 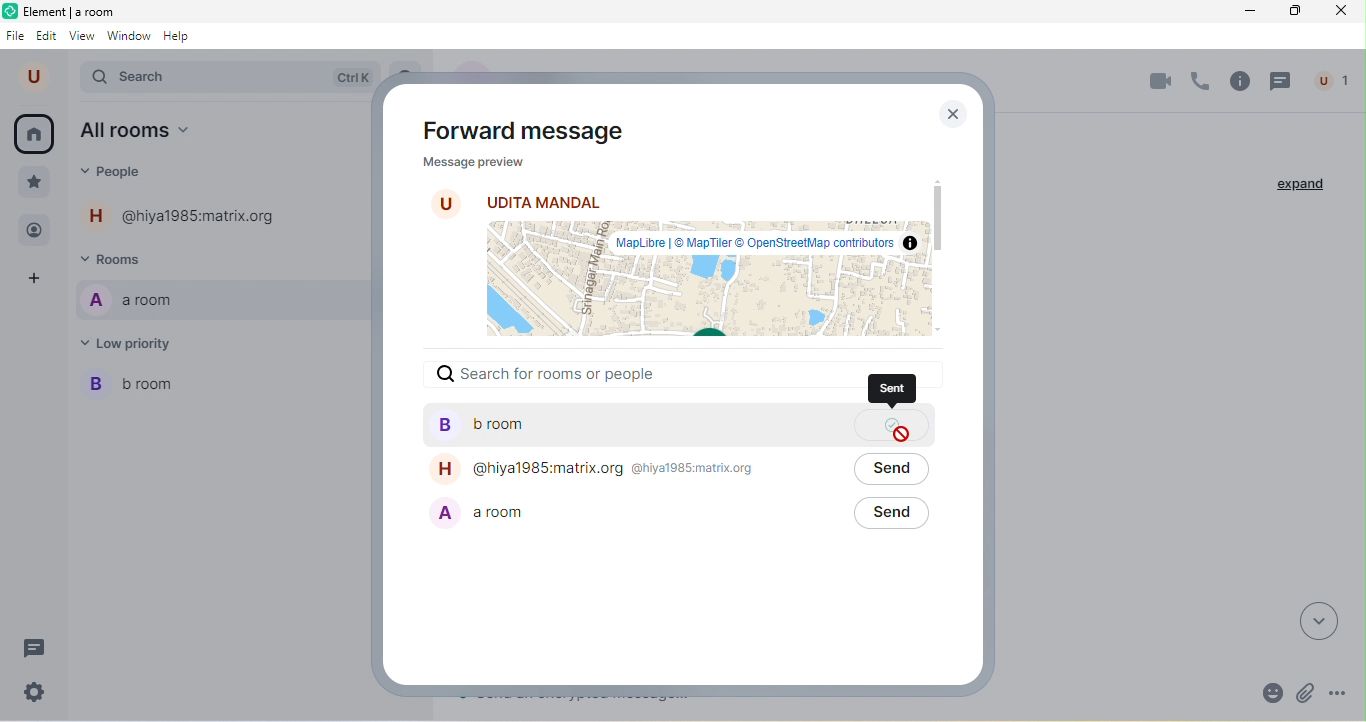 What do you see at coordinates (17, 37) in the screenshot?
I see `file` at bounding box center [17, 37].